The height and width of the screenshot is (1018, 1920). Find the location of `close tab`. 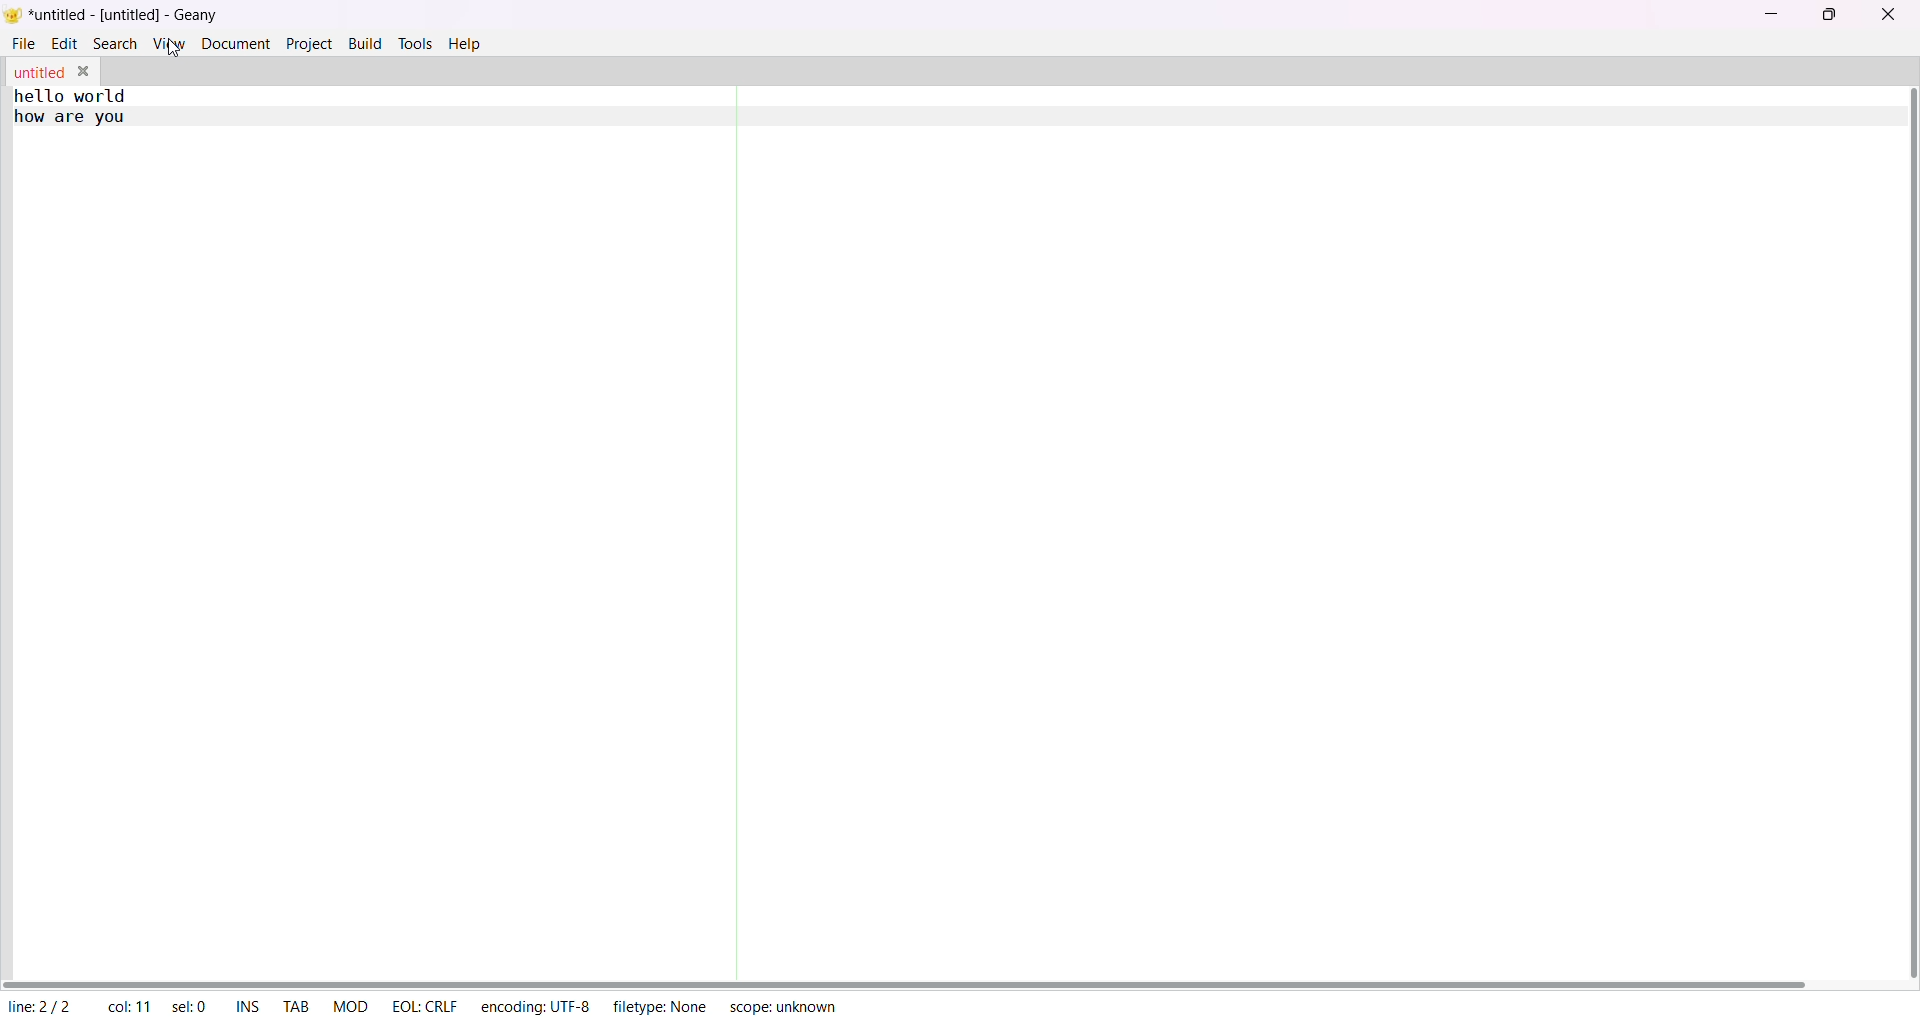

close tab is located at coordinates (85, 71).